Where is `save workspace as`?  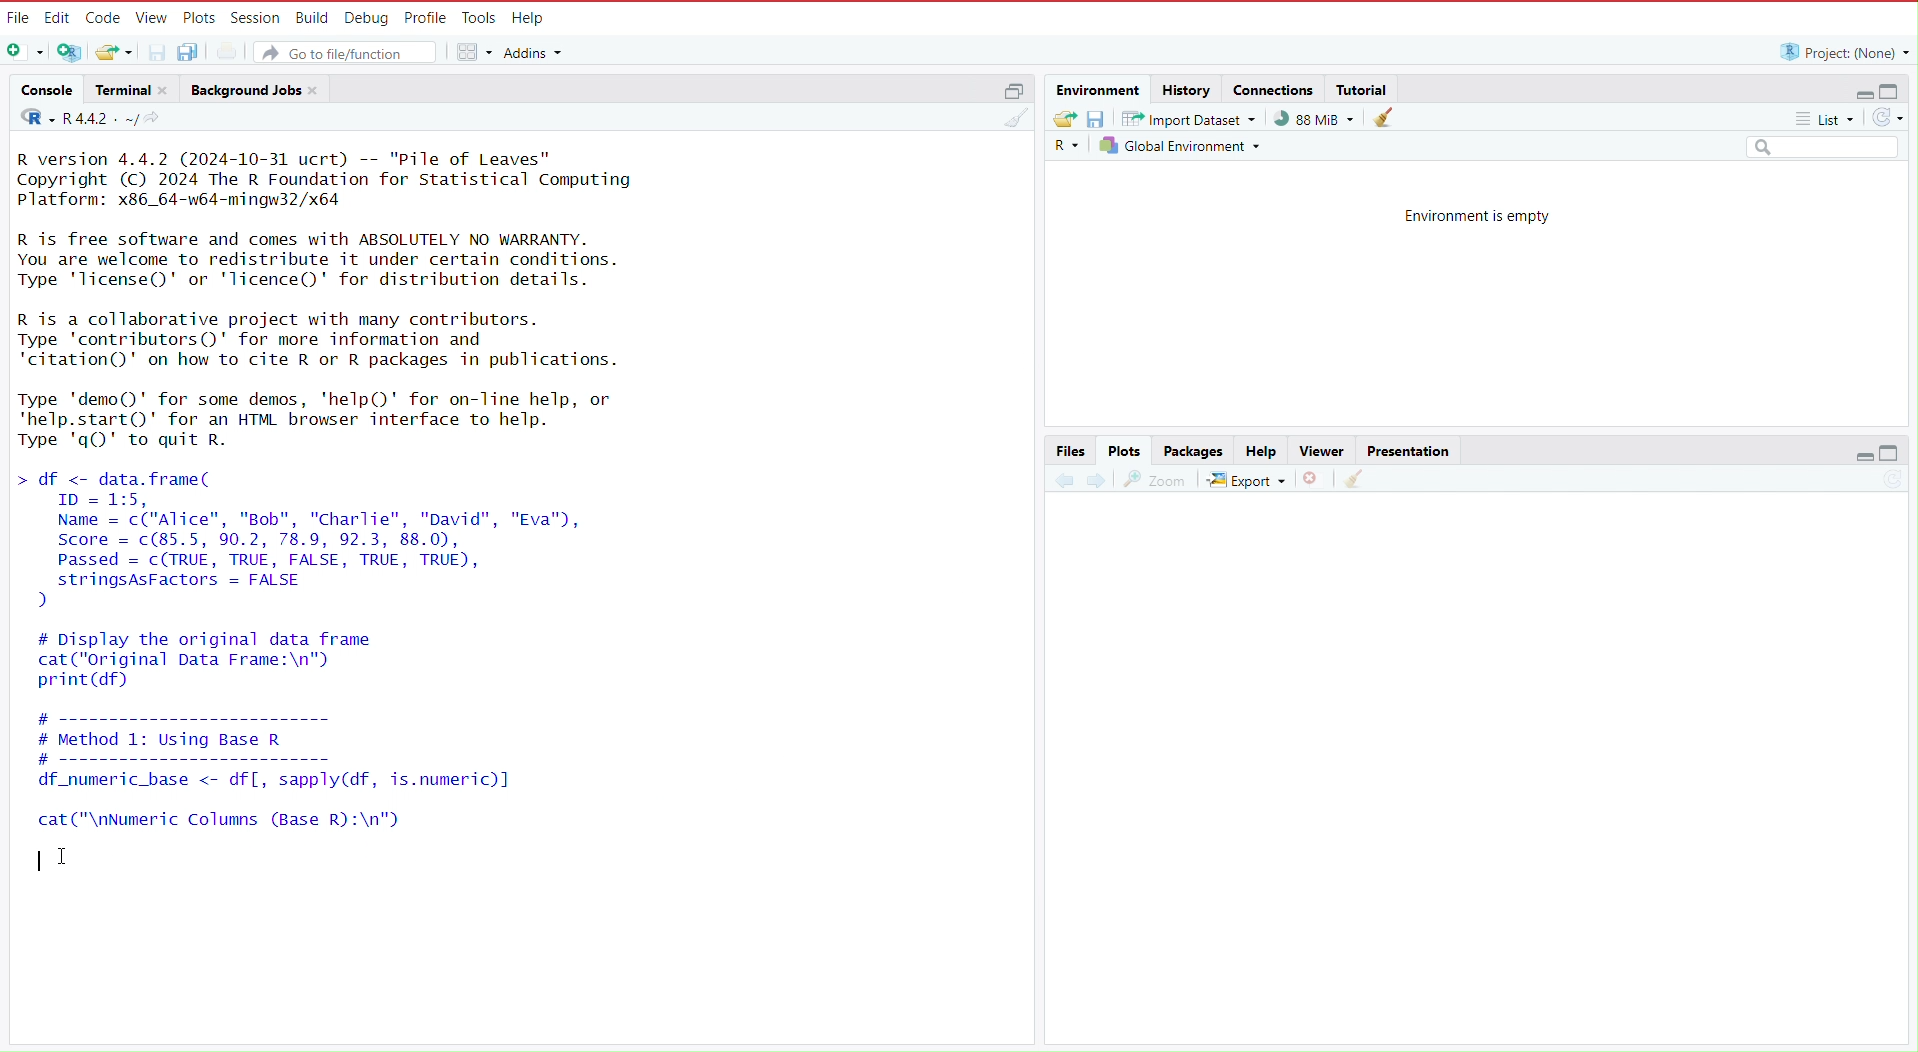 save workspace as is located at coordinates (1100, 120).